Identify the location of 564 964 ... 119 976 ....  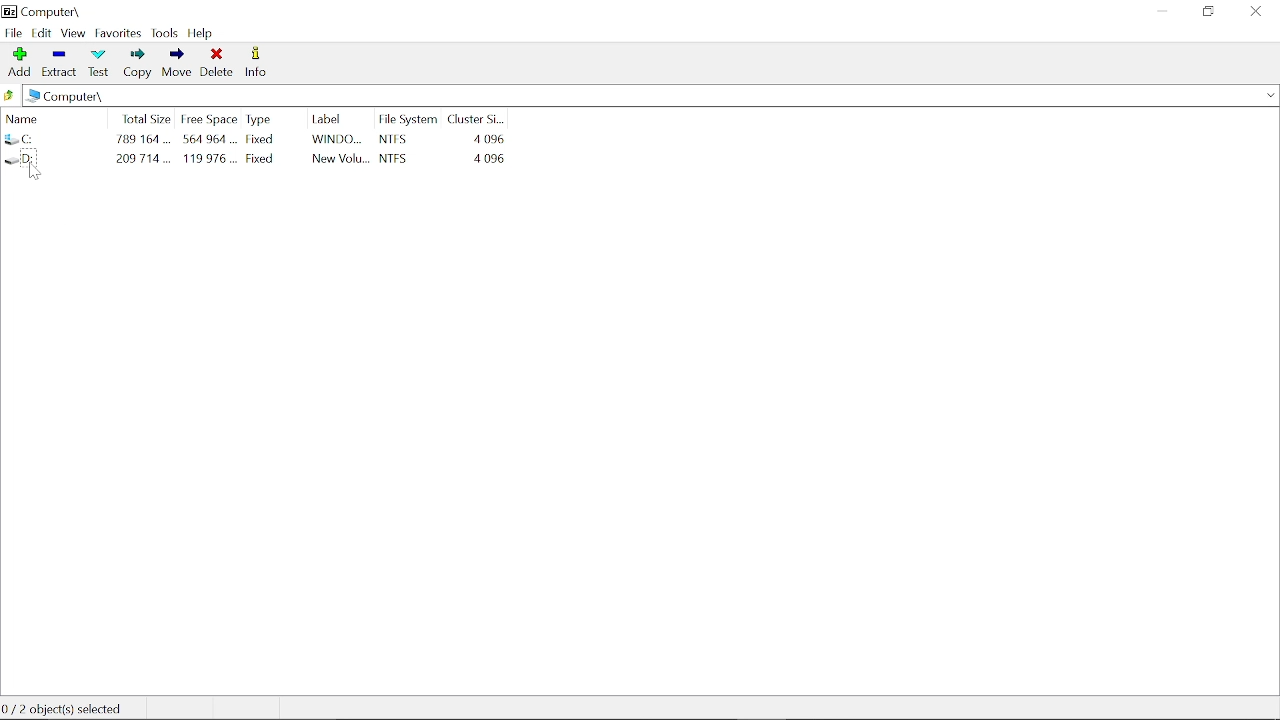
(209, 151).